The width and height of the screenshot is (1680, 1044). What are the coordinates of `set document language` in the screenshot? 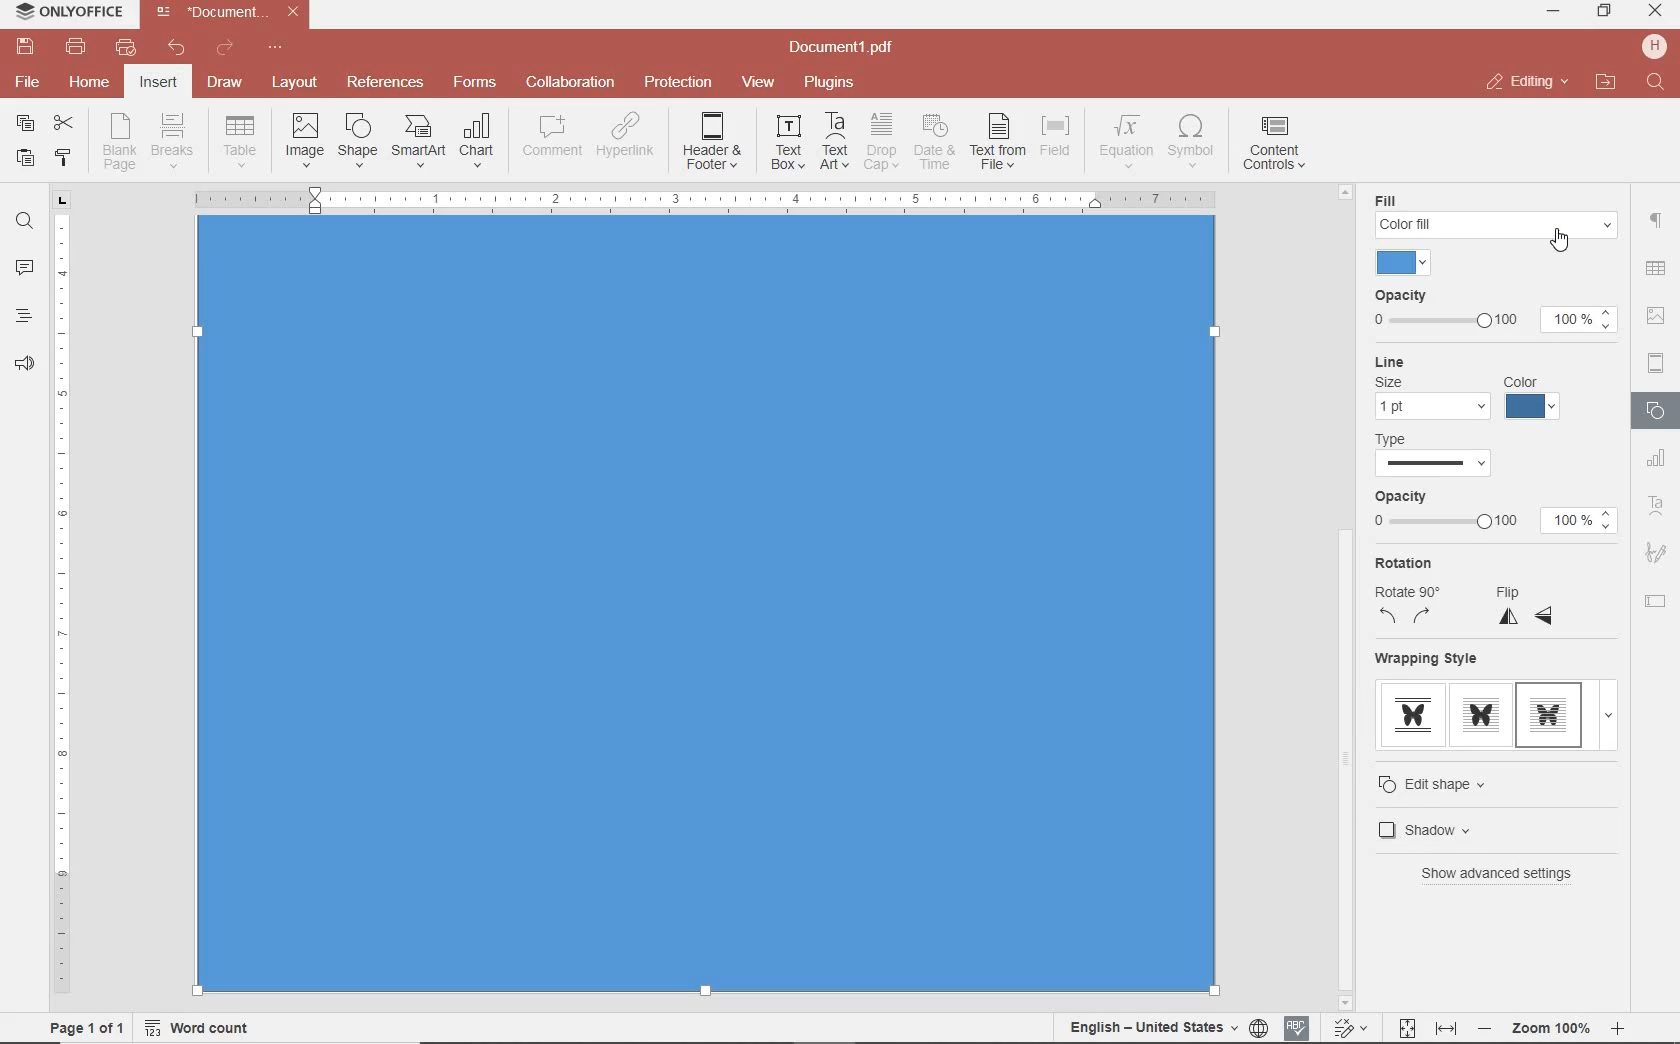 It's located at (1166, 1027).